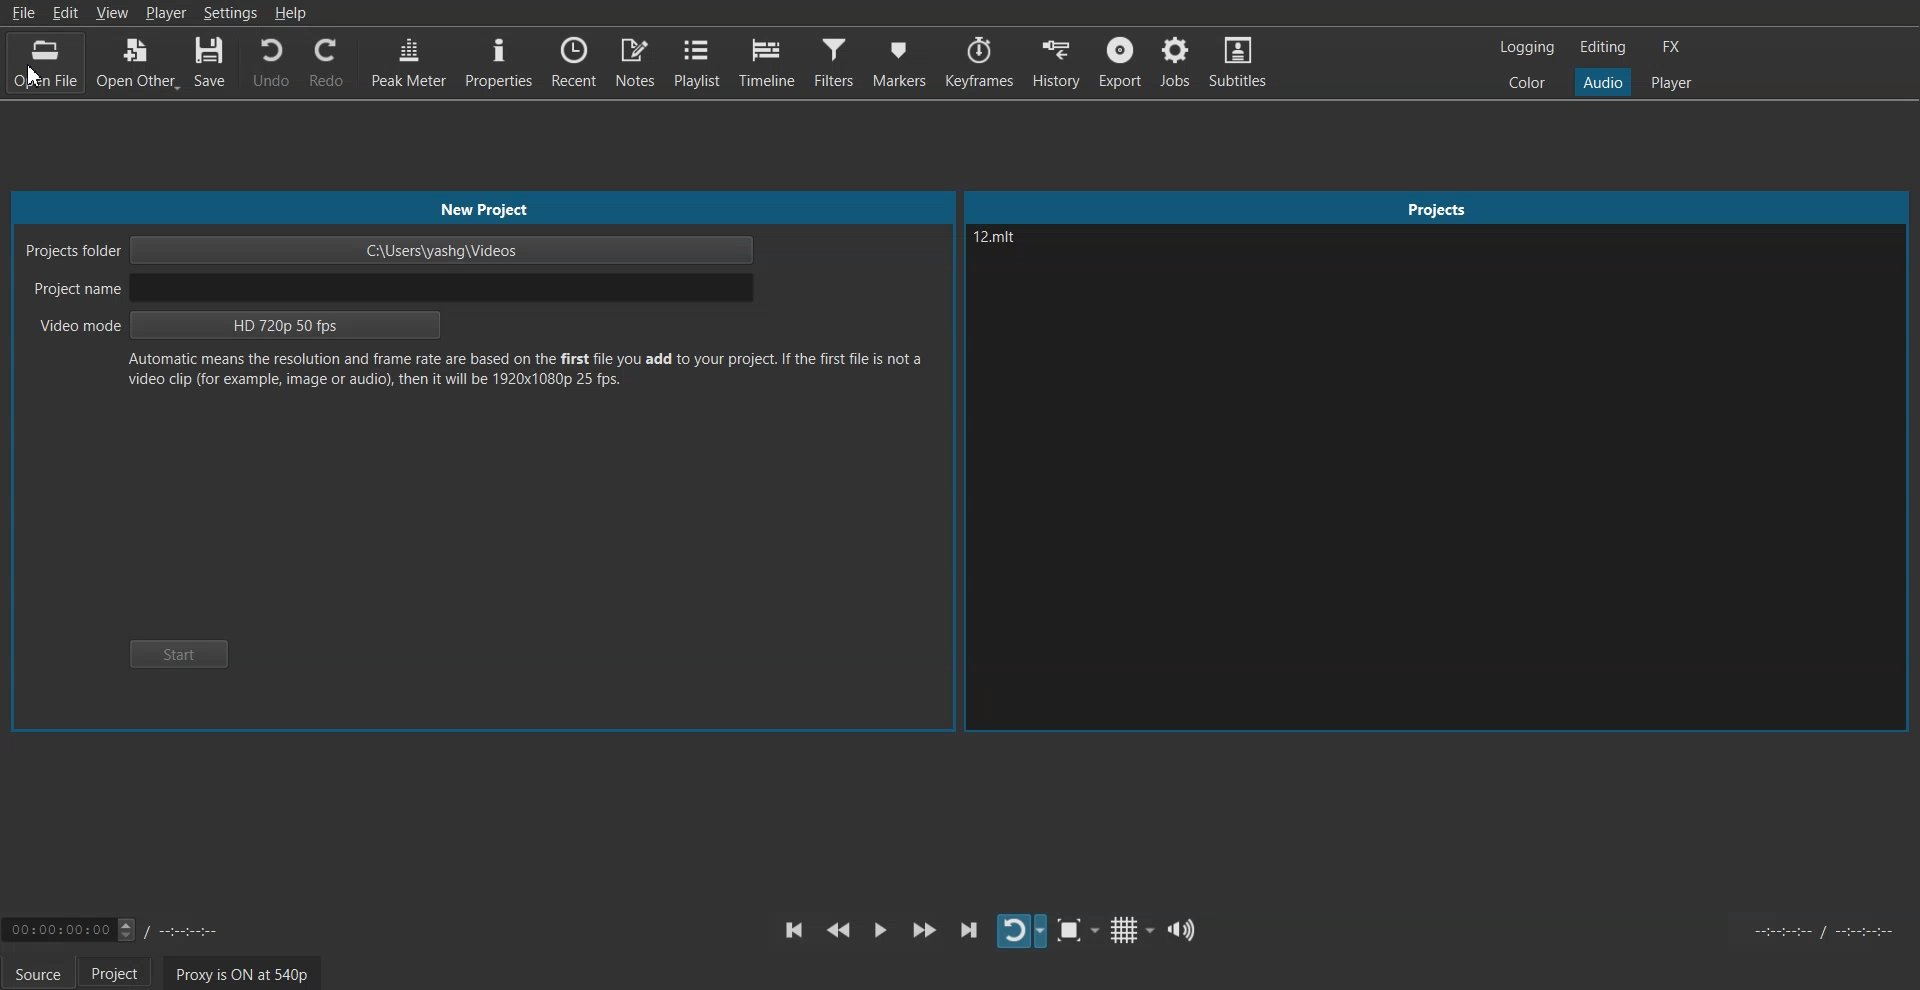  I want to click on Play quickly forwards, so click(925, 929).